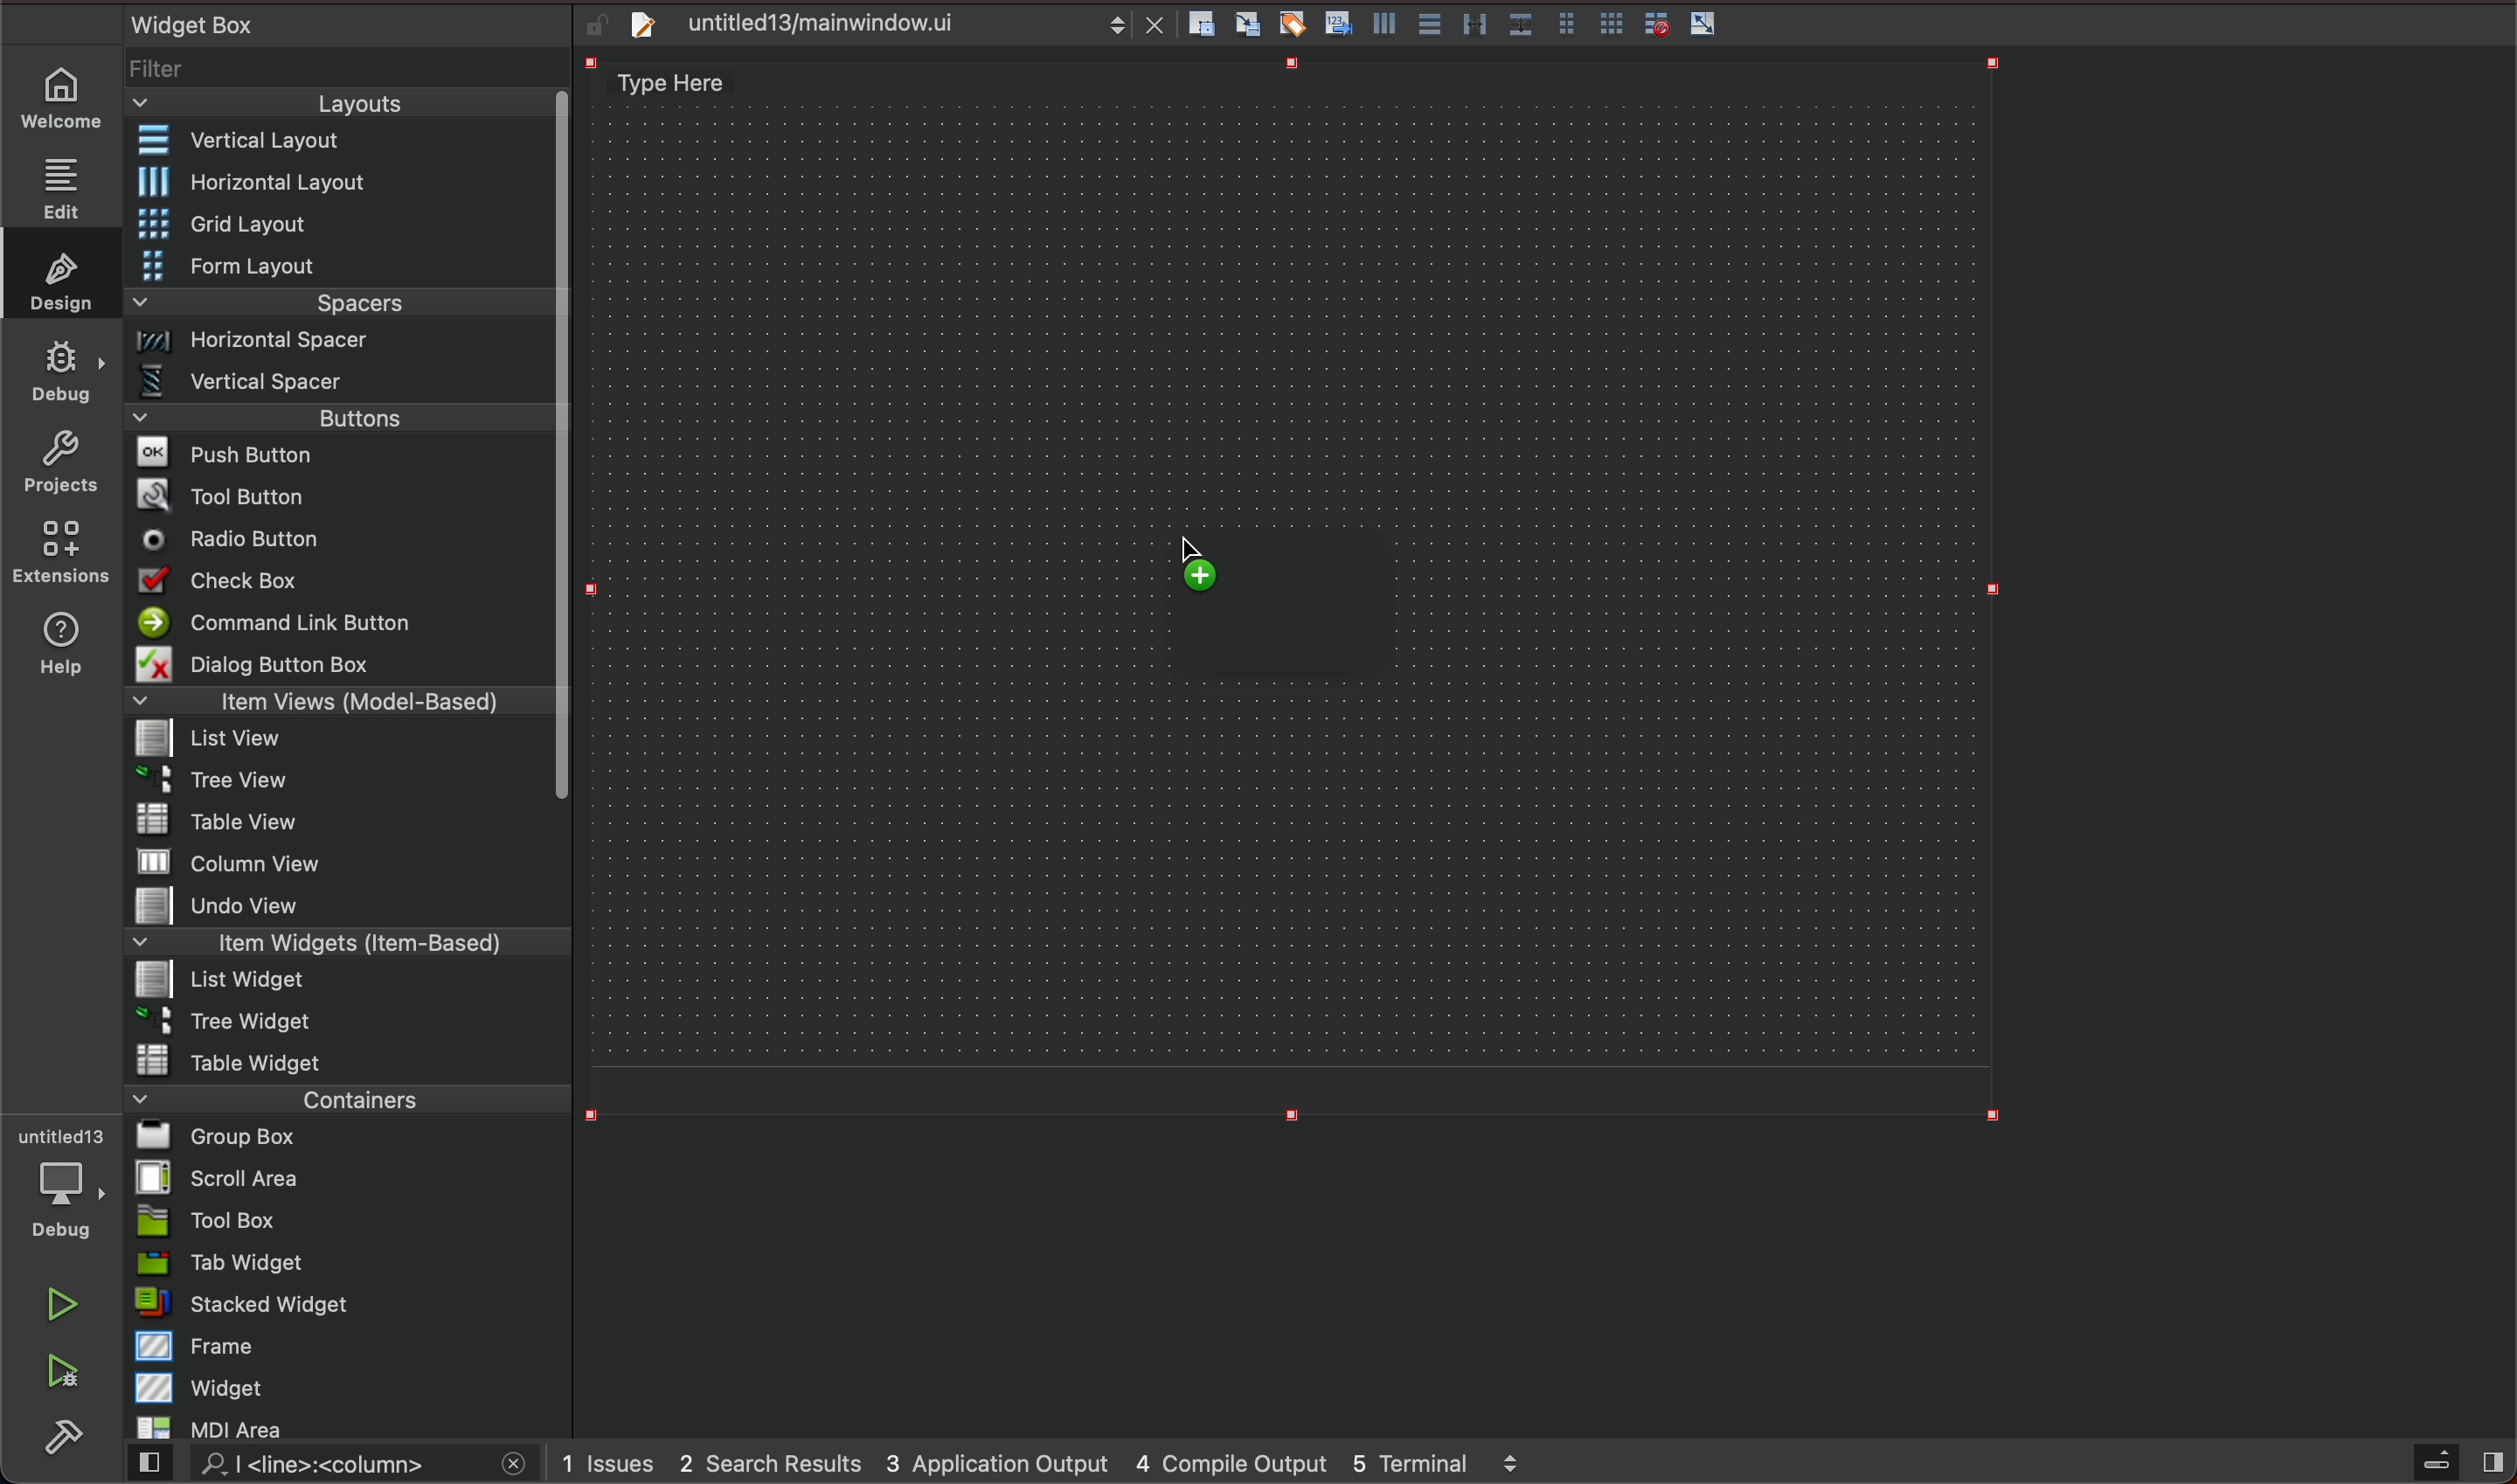 This screenshot has width=2517, height=1484. Describe the element at coordinates (340, 381) in the screenshot. I see `vertical spacer` at that location.